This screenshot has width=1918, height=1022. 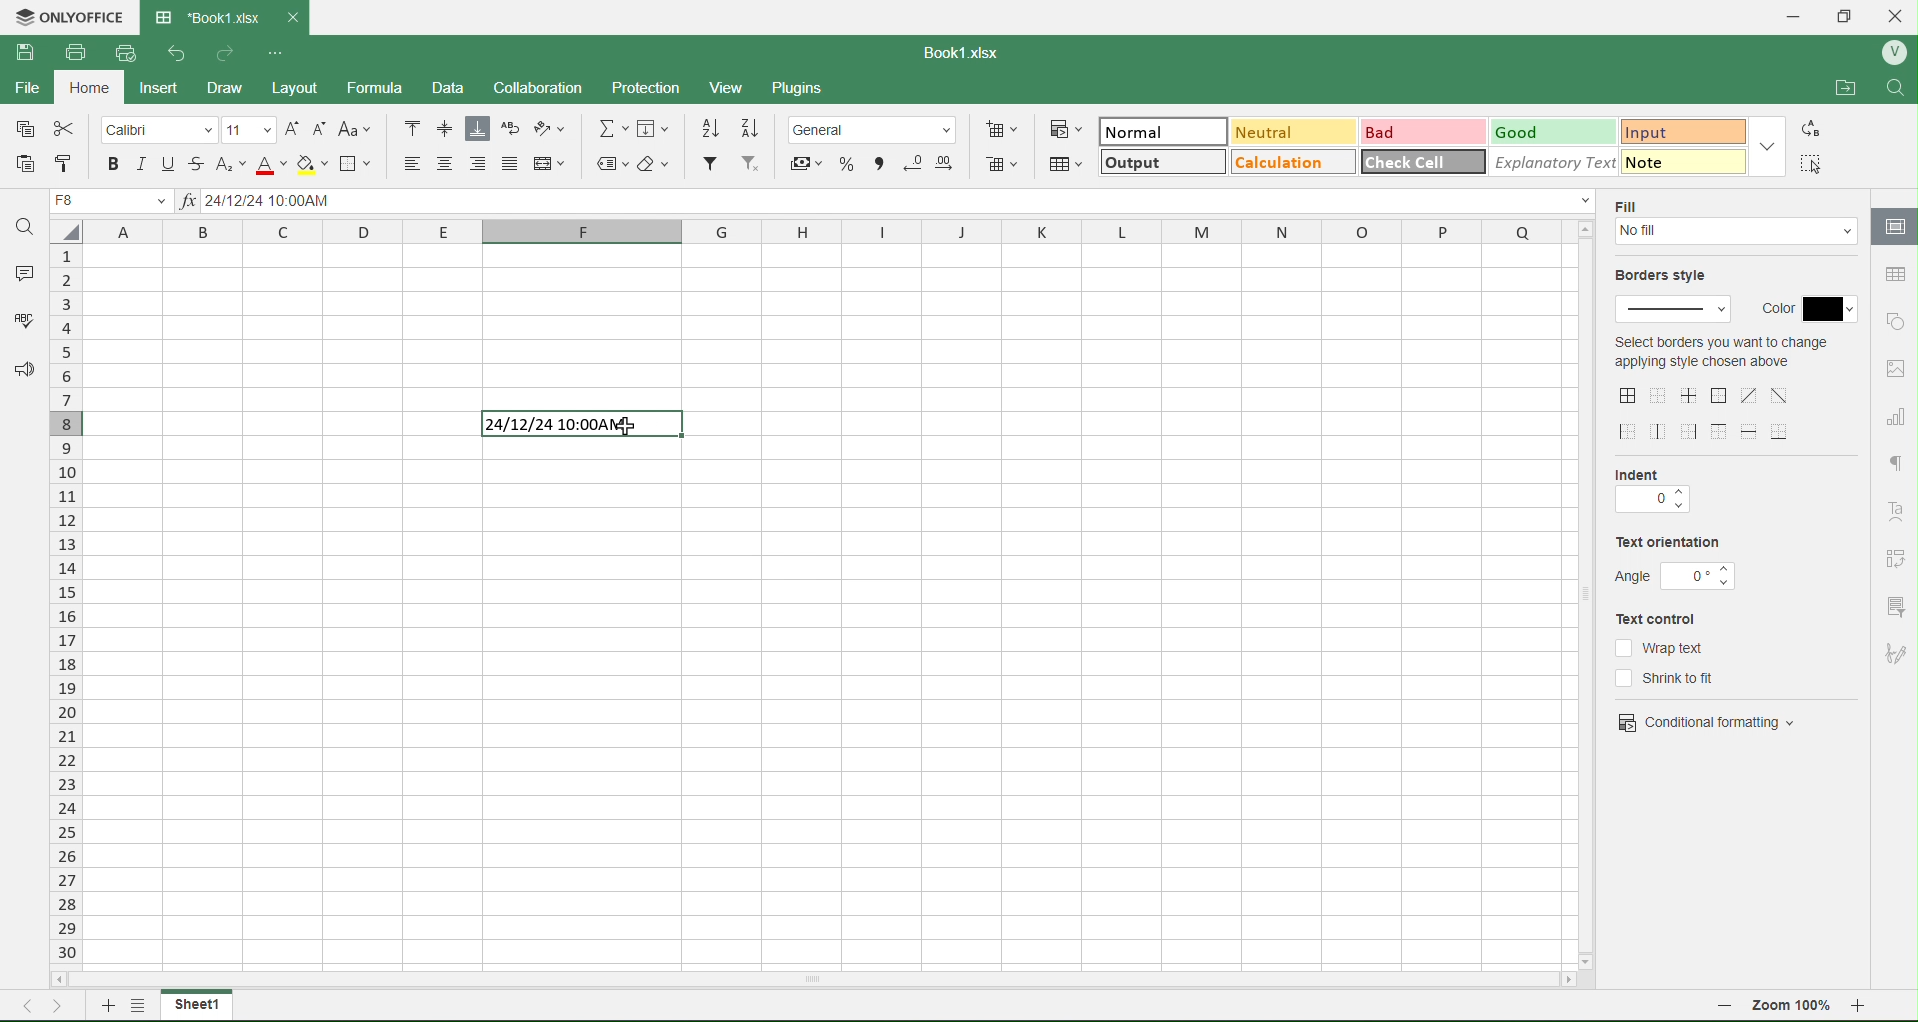 I want to click on Layout, so click(x=309, y=88).